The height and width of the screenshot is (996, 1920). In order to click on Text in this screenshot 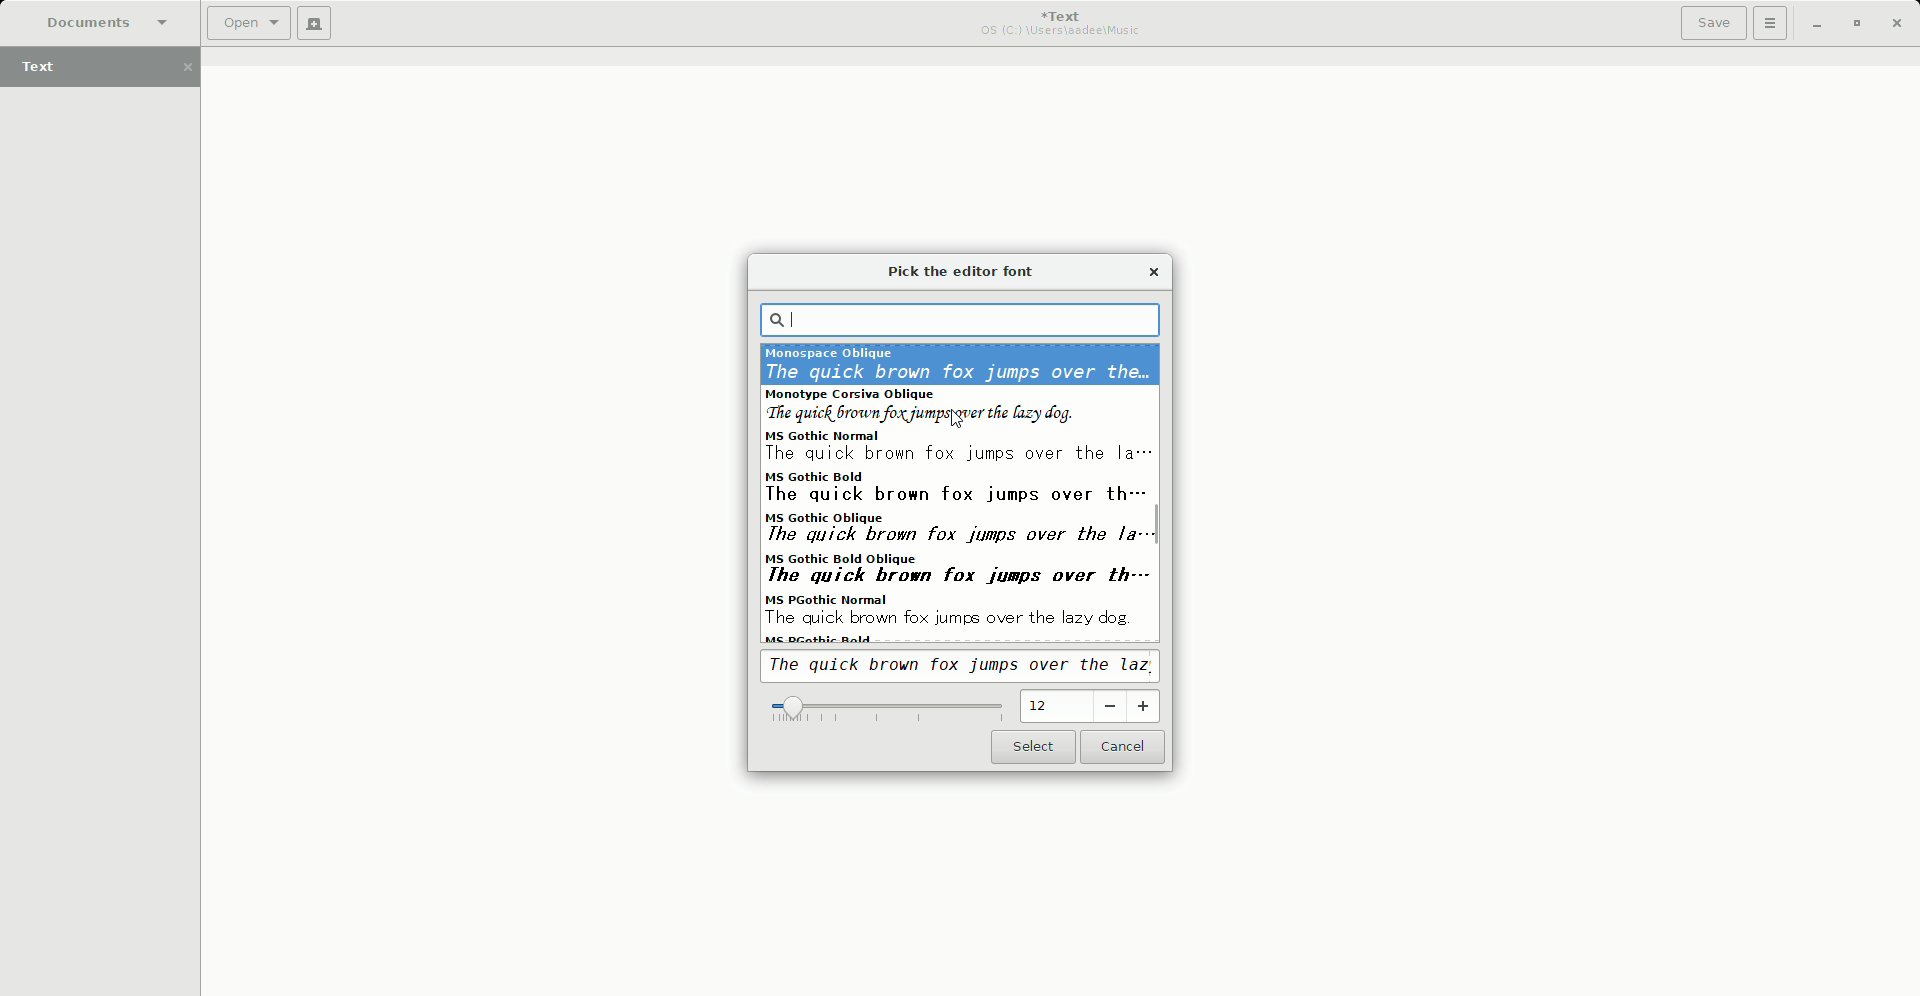, I will do `click(108, 69)`.